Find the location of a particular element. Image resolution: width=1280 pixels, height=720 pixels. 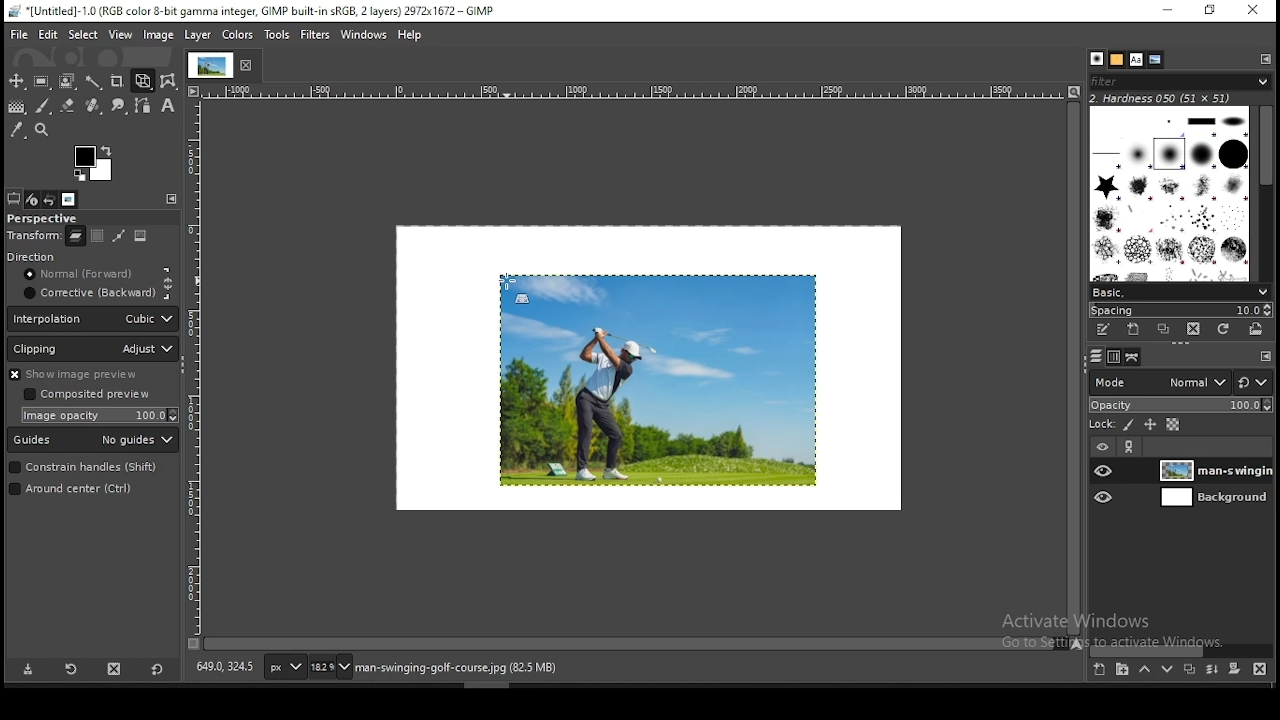

open brush as image is located at coordinates (1256, 329).